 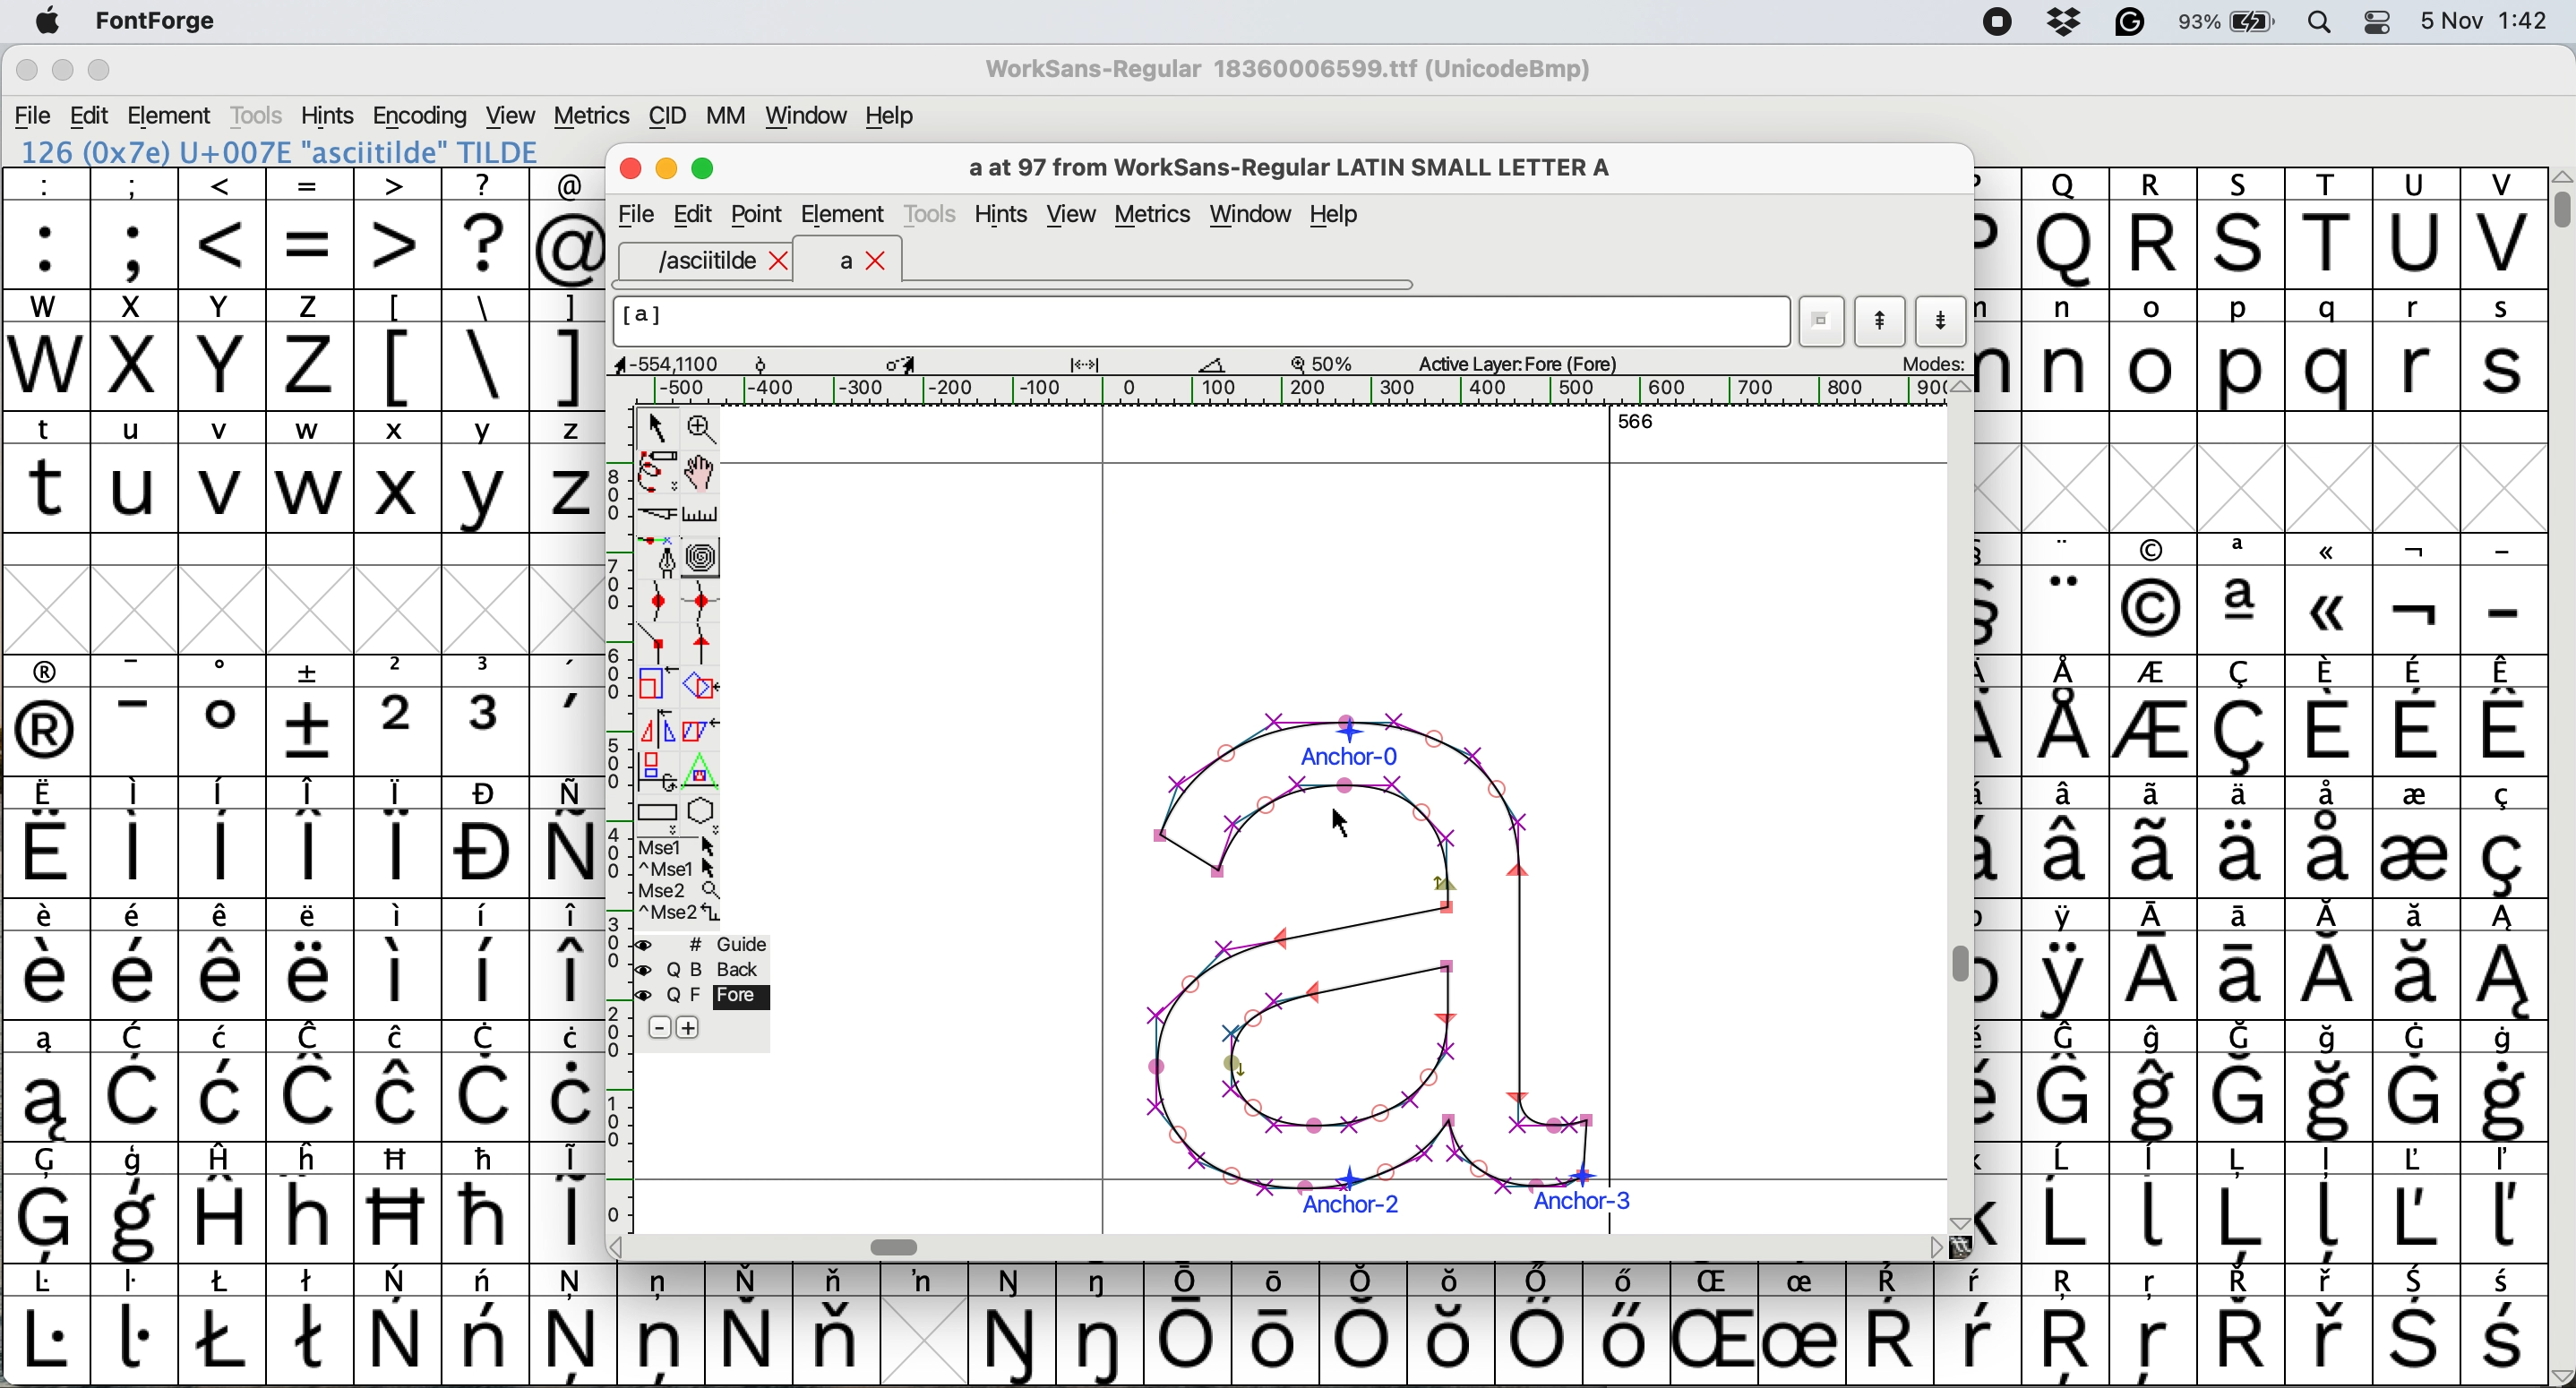 I want to click on WorkSans-Regular 18360006599.ttf (UnicodeBmp), so click(x=1289, y=73).